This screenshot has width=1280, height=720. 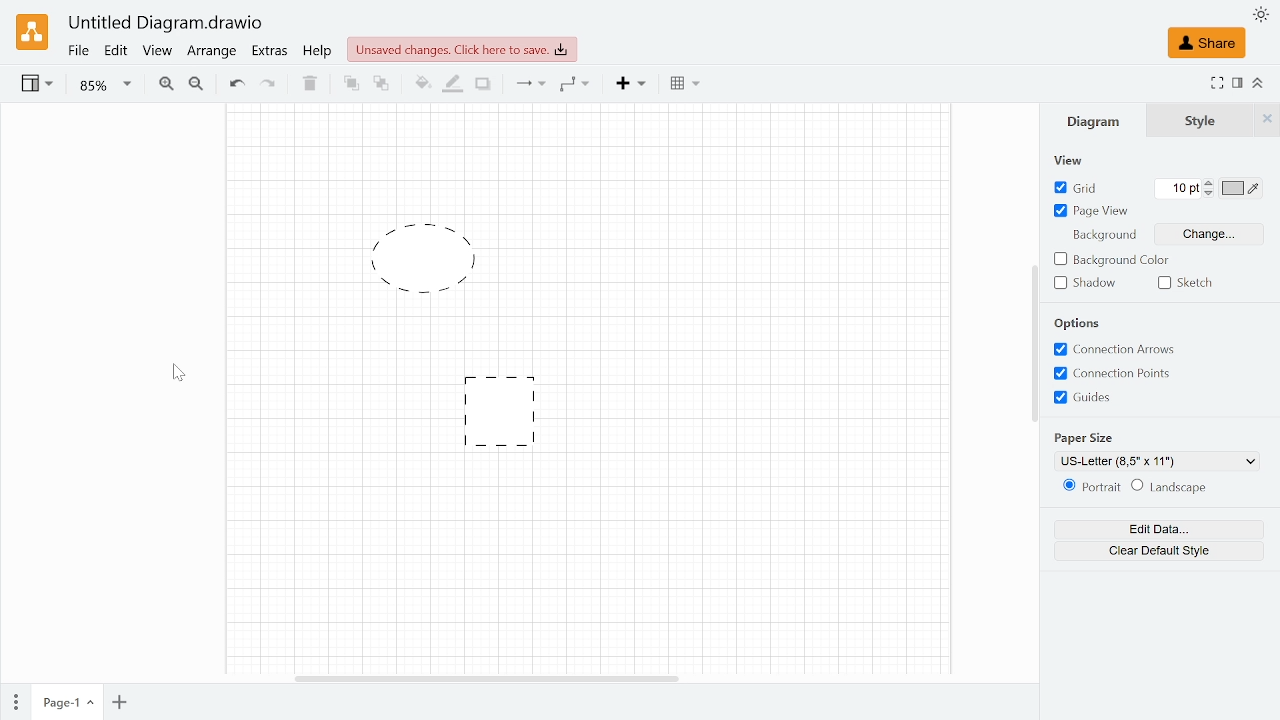 What do you see at coordinates (1259, 82) in the screenshot?
I see `Collapse` at bounding box center [1259, 82].